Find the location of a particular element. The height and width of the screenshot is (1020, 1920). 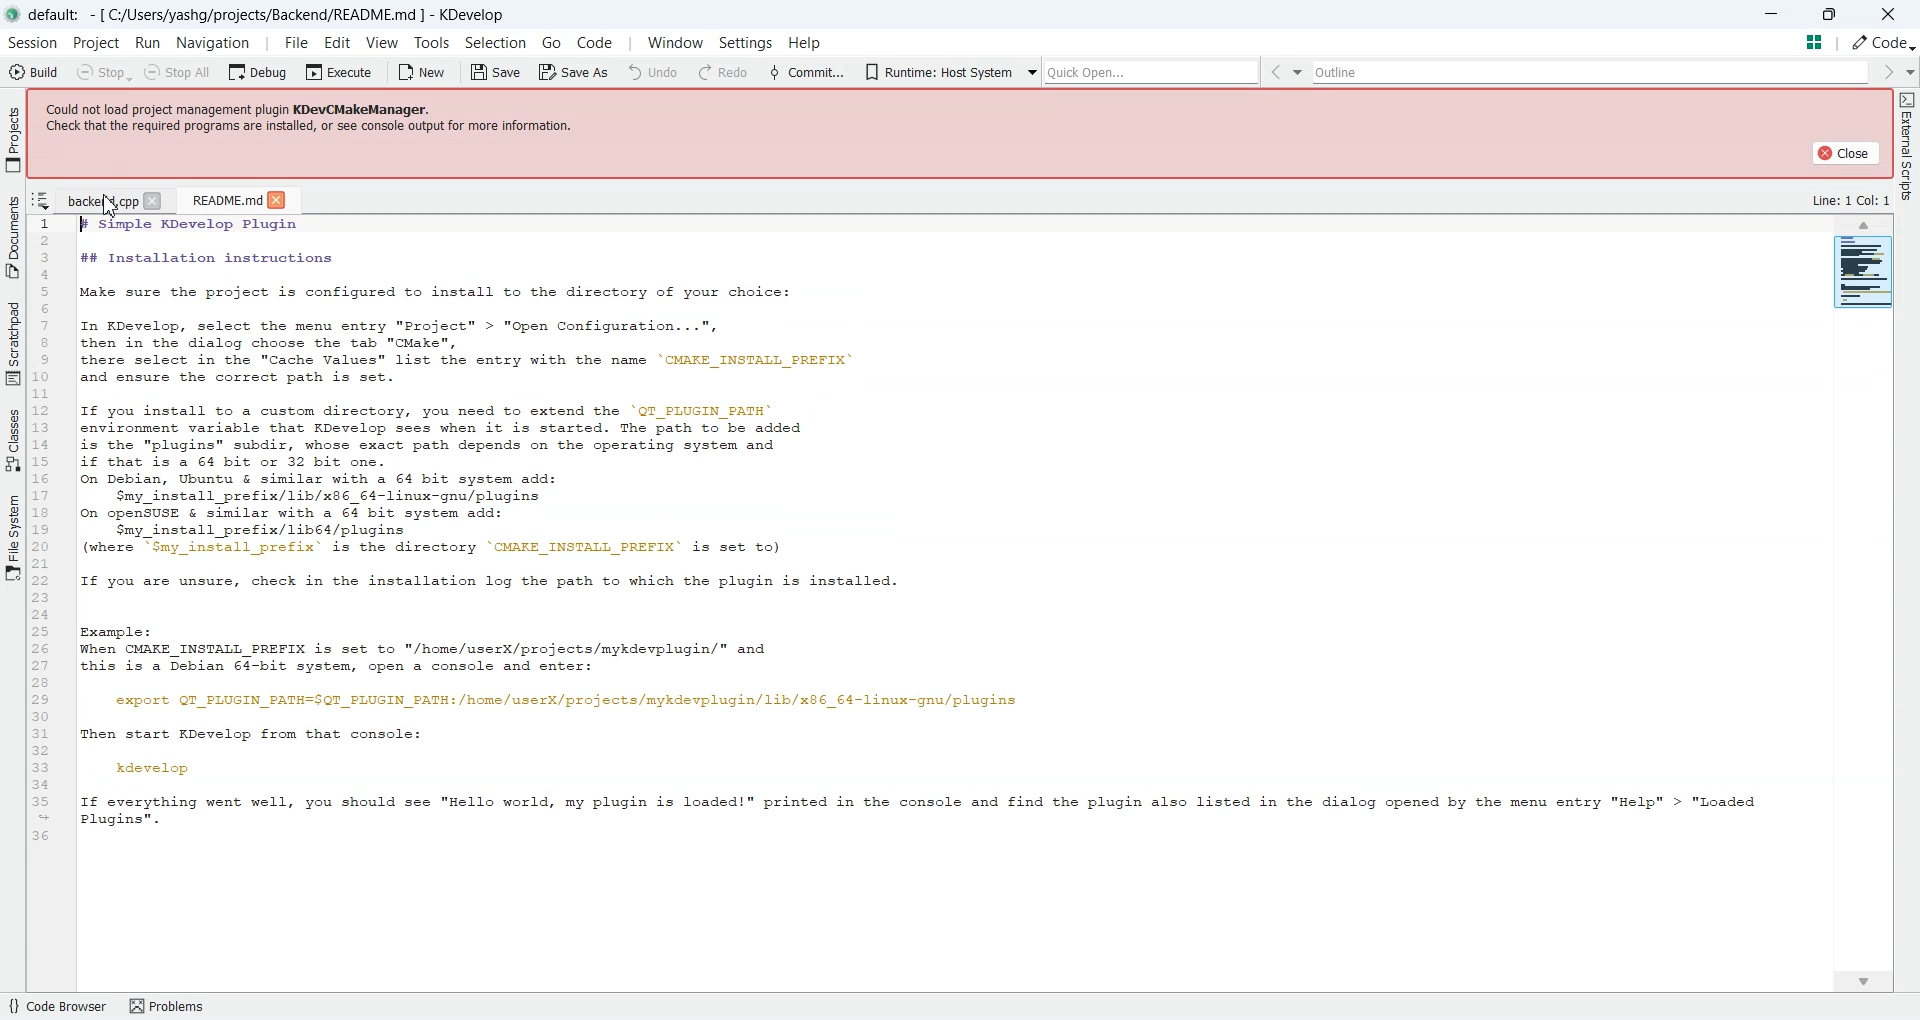

In KDevelop, select the menu entry "Project" > "Open Configuration...",

then in the dialog choose the tab "CMake",

there select in the "Cache Values" list the entry with the name 'CMAKE_ INSTALL PREFIX"
and ensure the correct path is set. is located at coordinates (458, 353).